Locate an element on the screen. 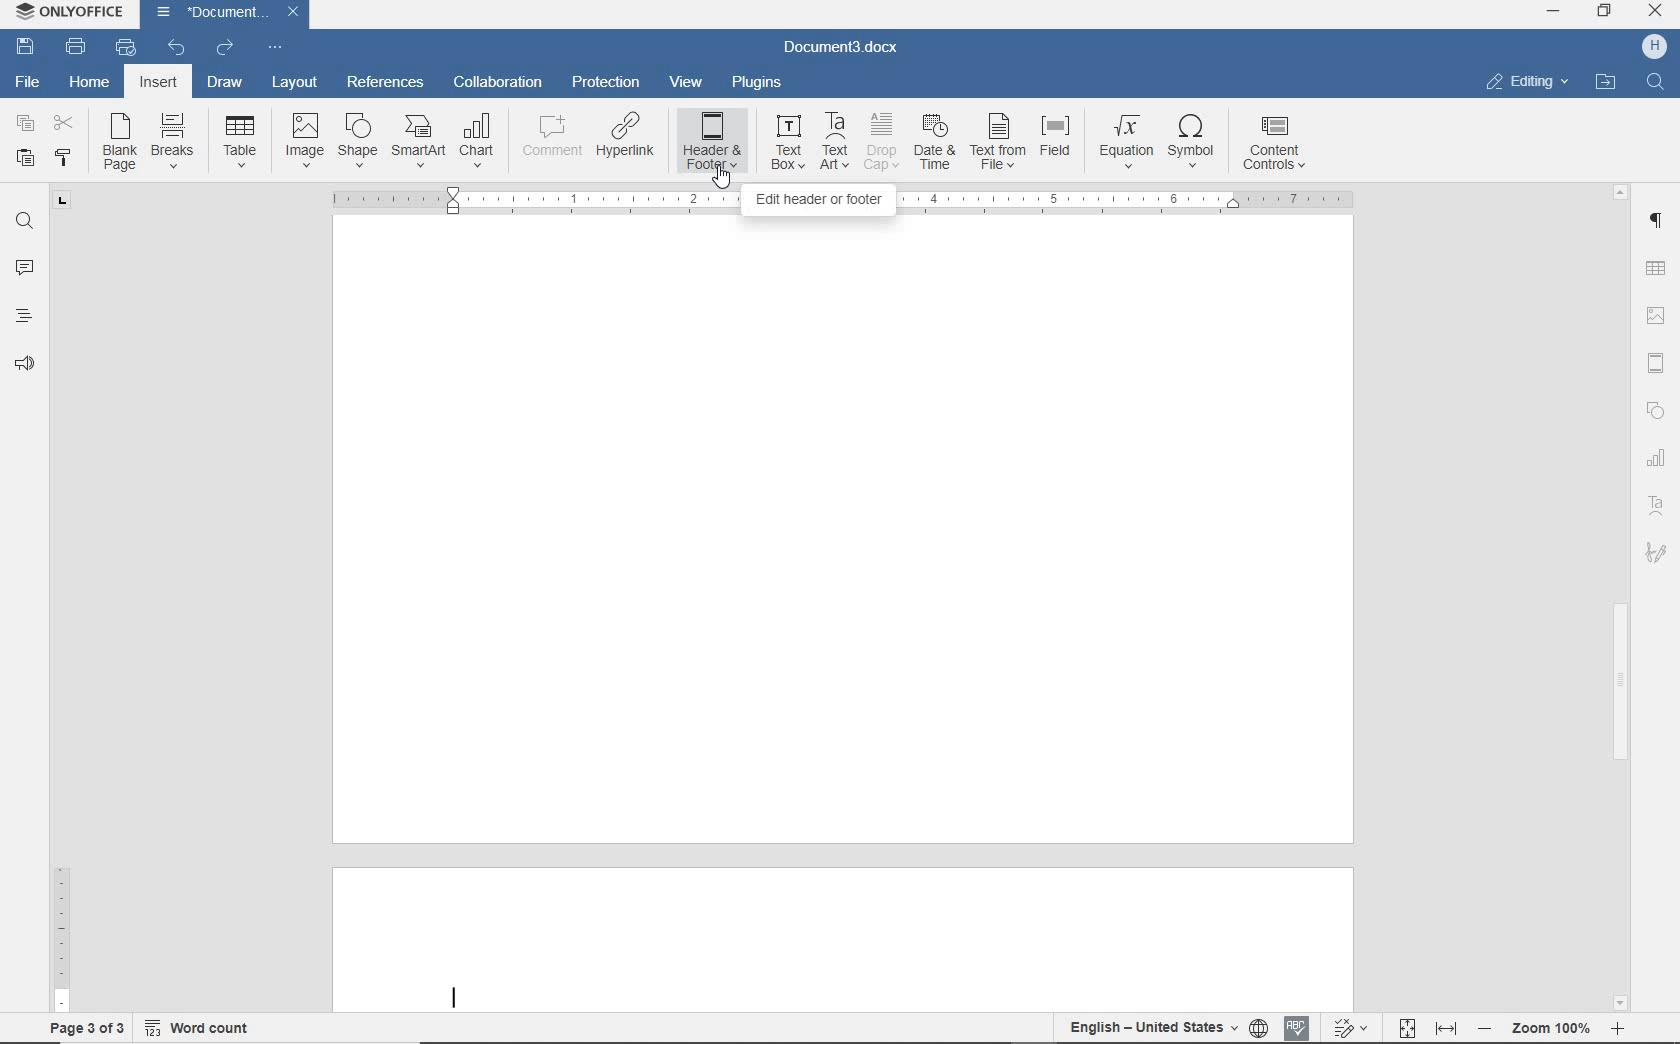  IMAGE is located at coordinates (1658, 317).